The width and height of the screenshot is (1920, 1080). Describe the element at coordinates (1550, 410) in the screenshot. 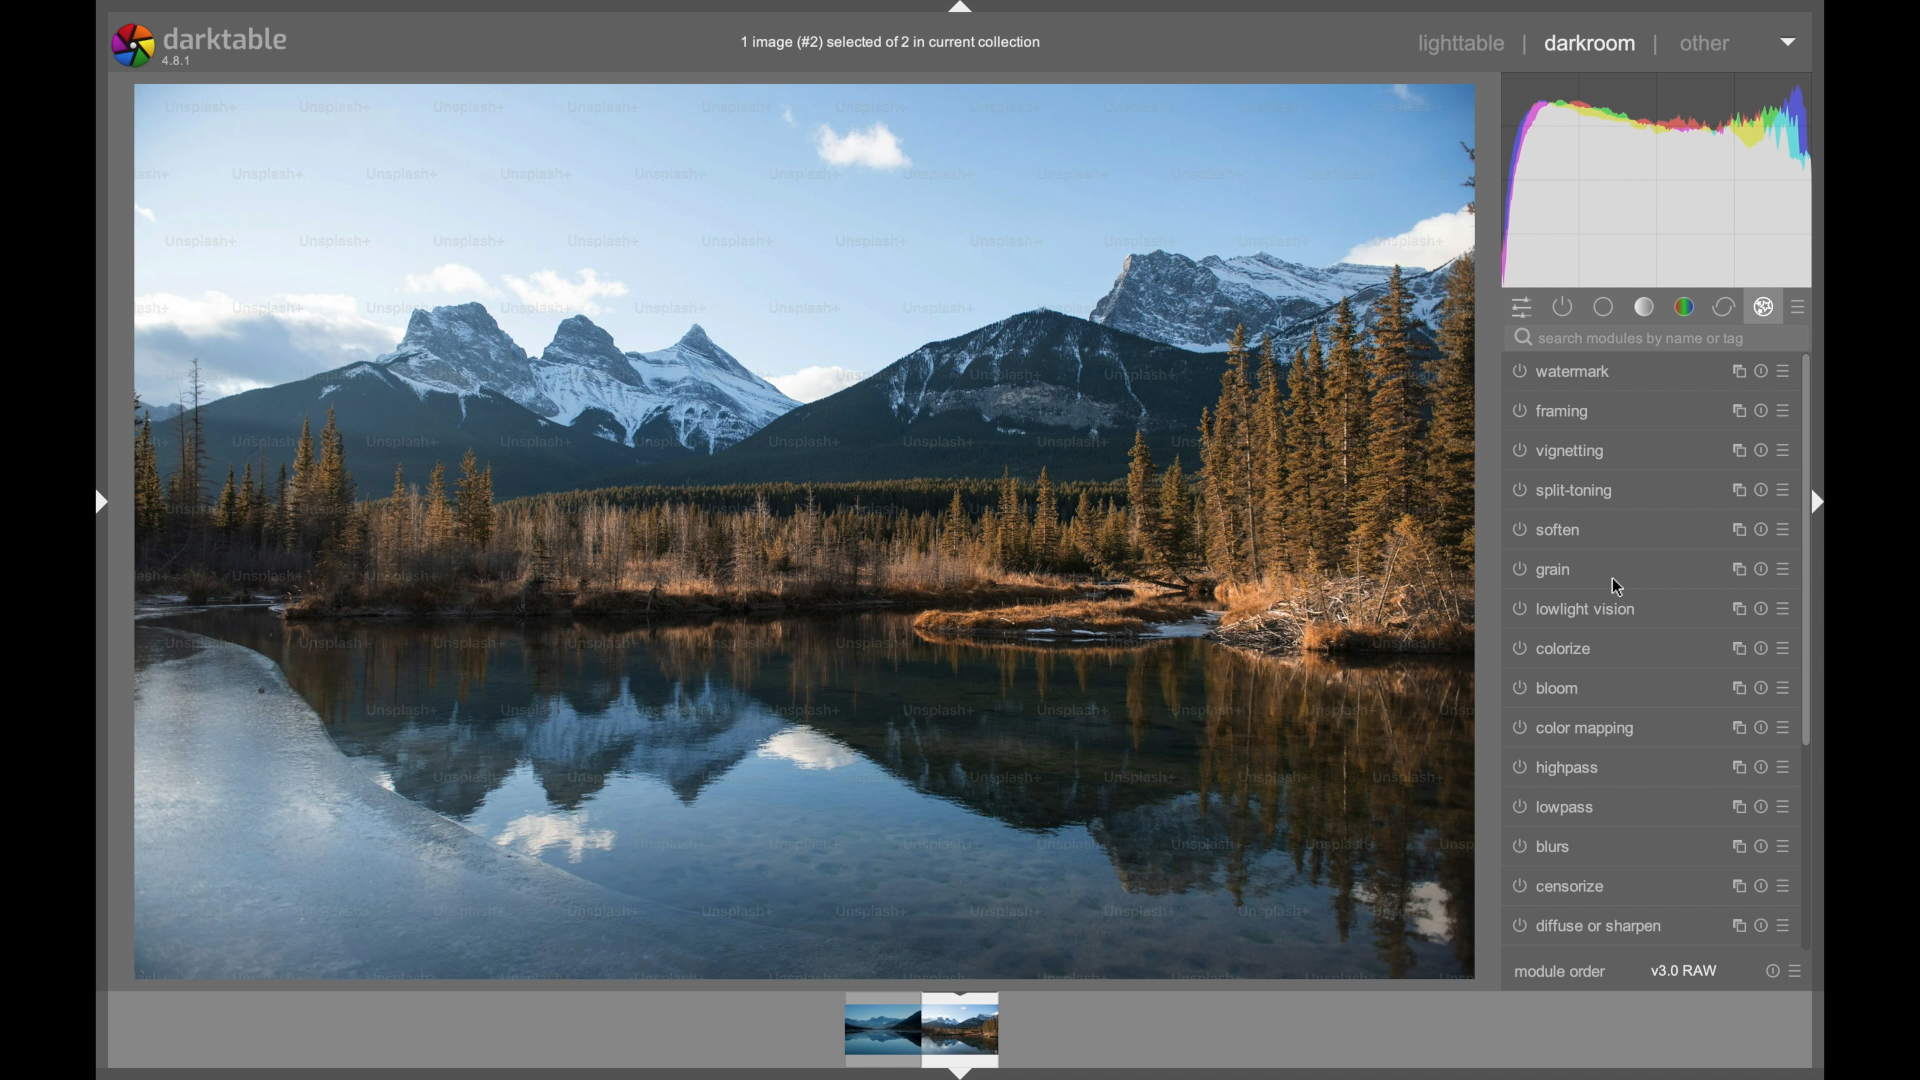

I see `framing` at that location.